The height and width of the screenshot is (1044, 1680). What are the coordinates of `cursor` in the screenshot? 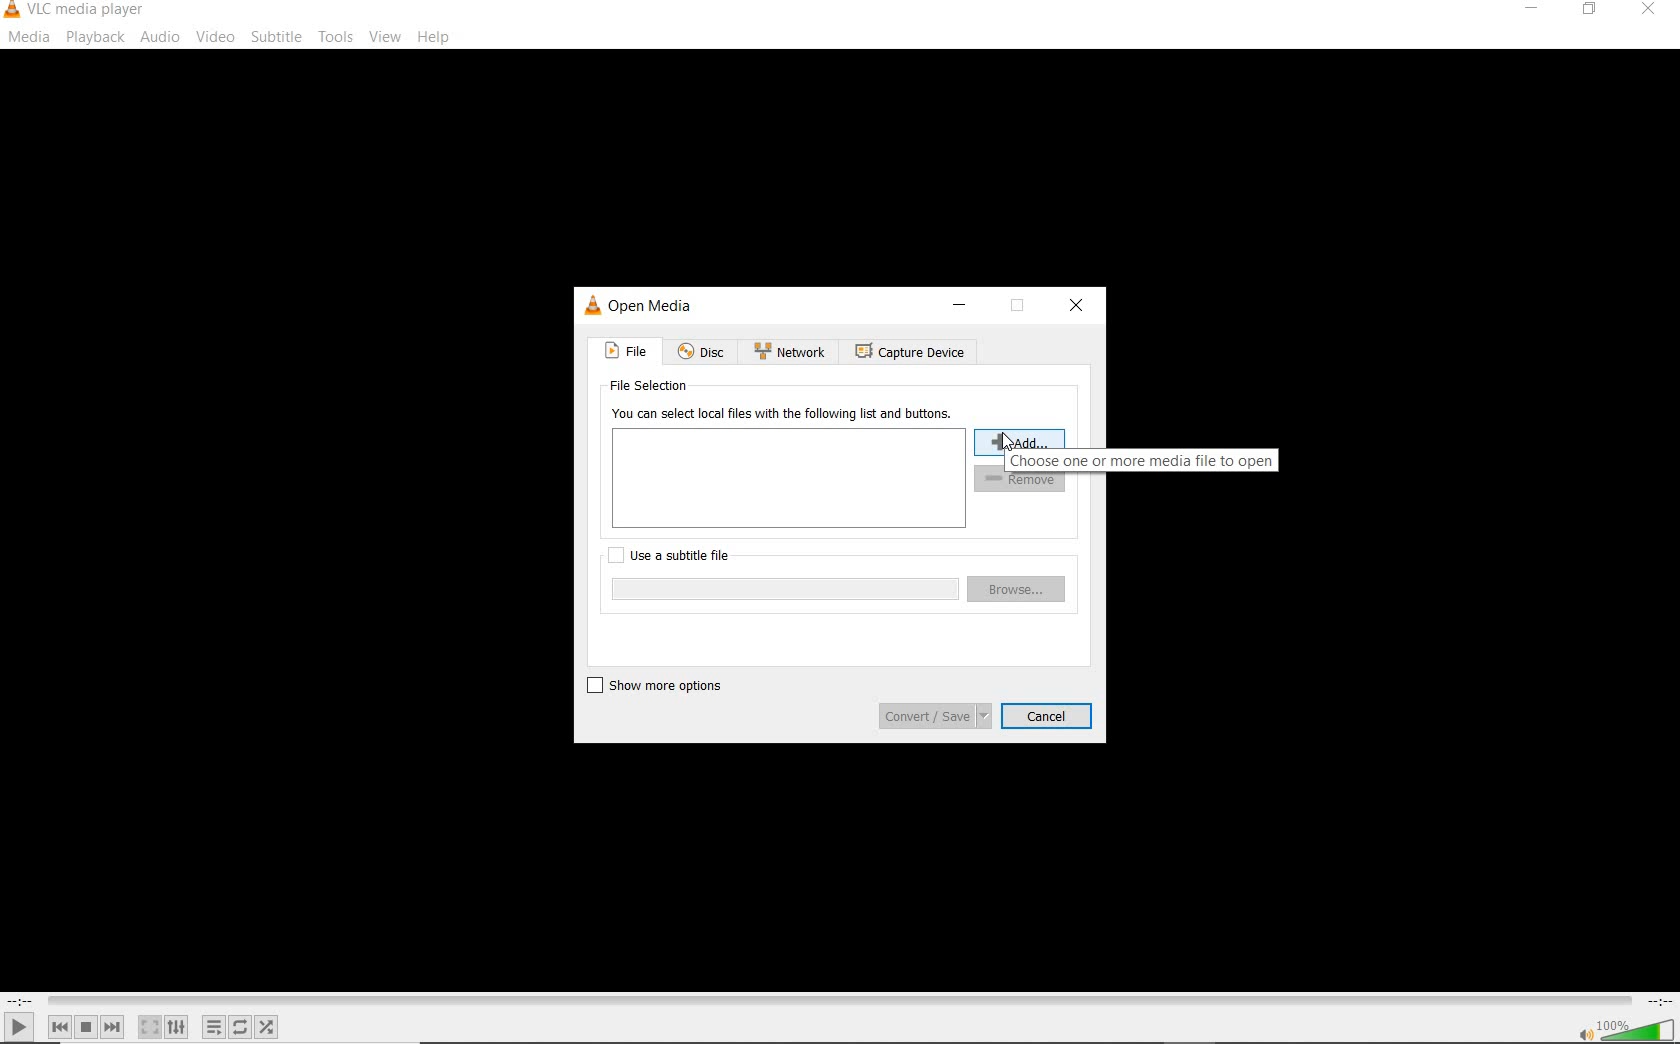 It's located at (1008, 441).